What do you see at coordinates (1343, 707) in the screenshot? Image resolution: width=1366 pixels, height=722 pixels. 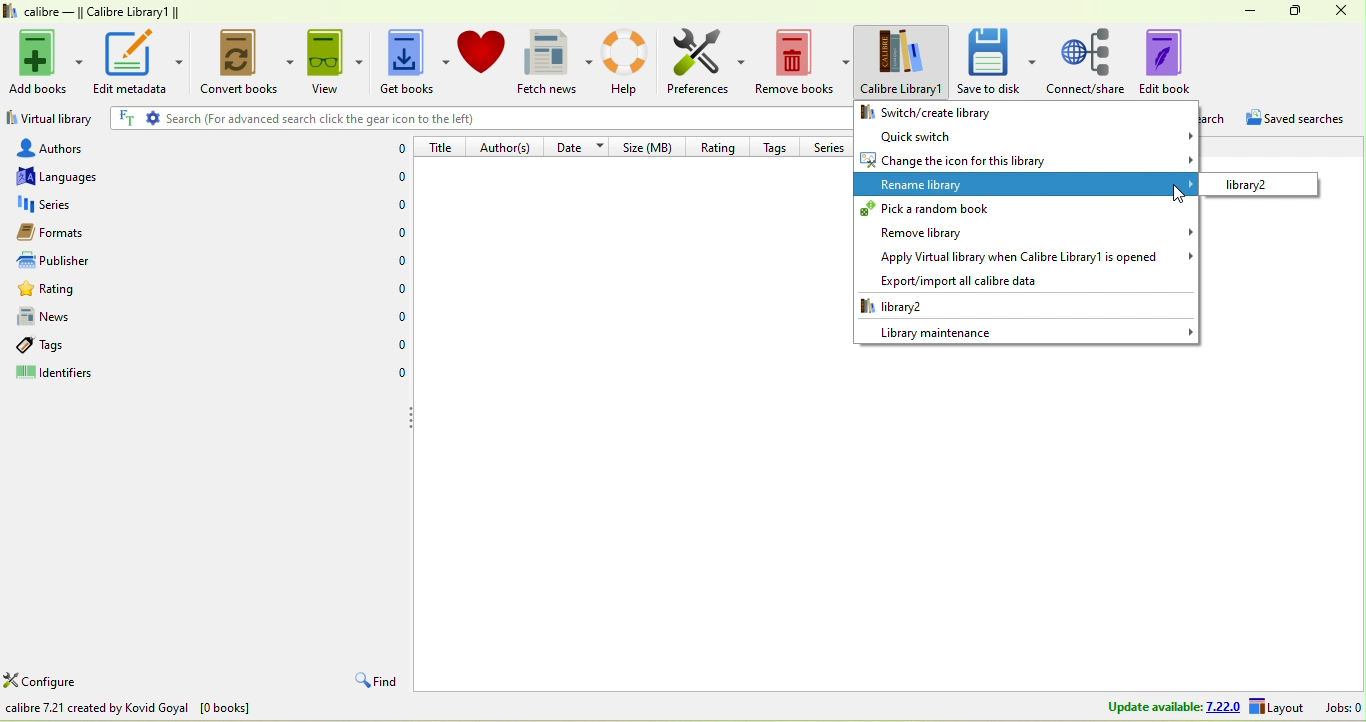 I see `jobs 0` at bounding box center [1343, 707].